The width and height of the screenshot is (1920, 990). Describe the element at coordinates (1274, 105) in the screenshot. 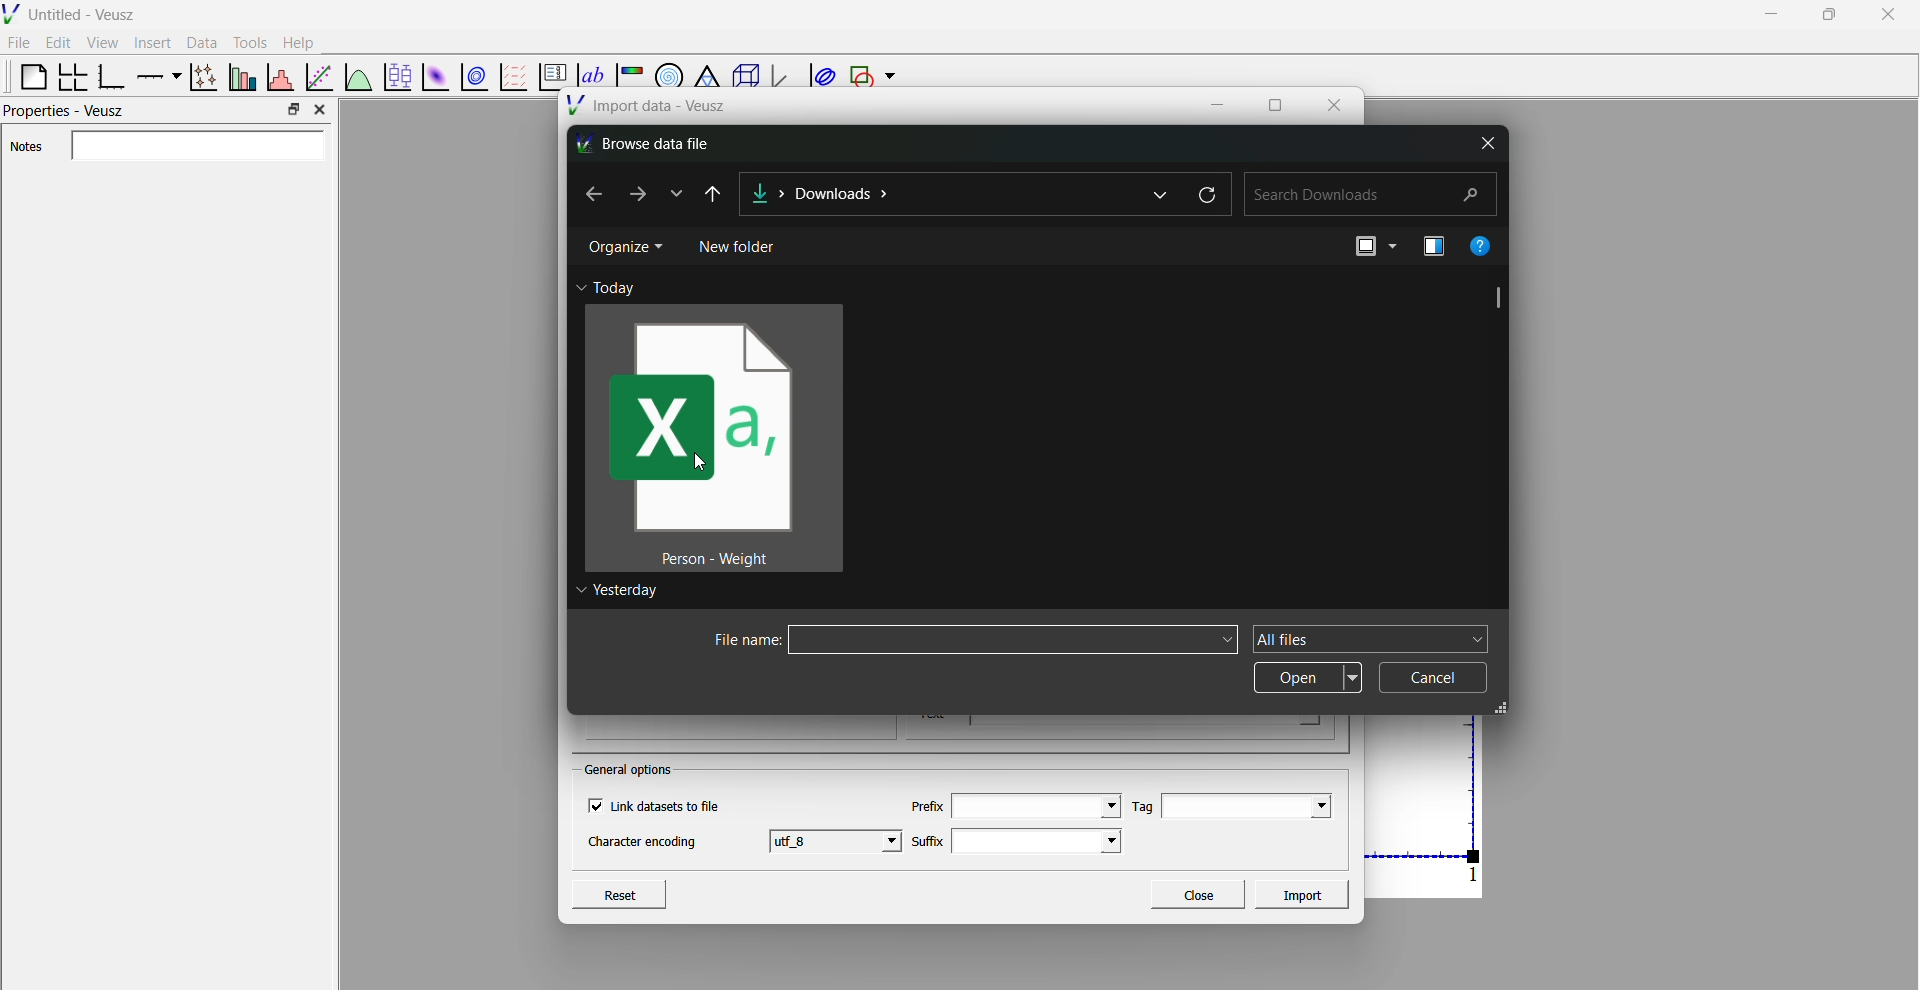

I see `maximize` at that location.